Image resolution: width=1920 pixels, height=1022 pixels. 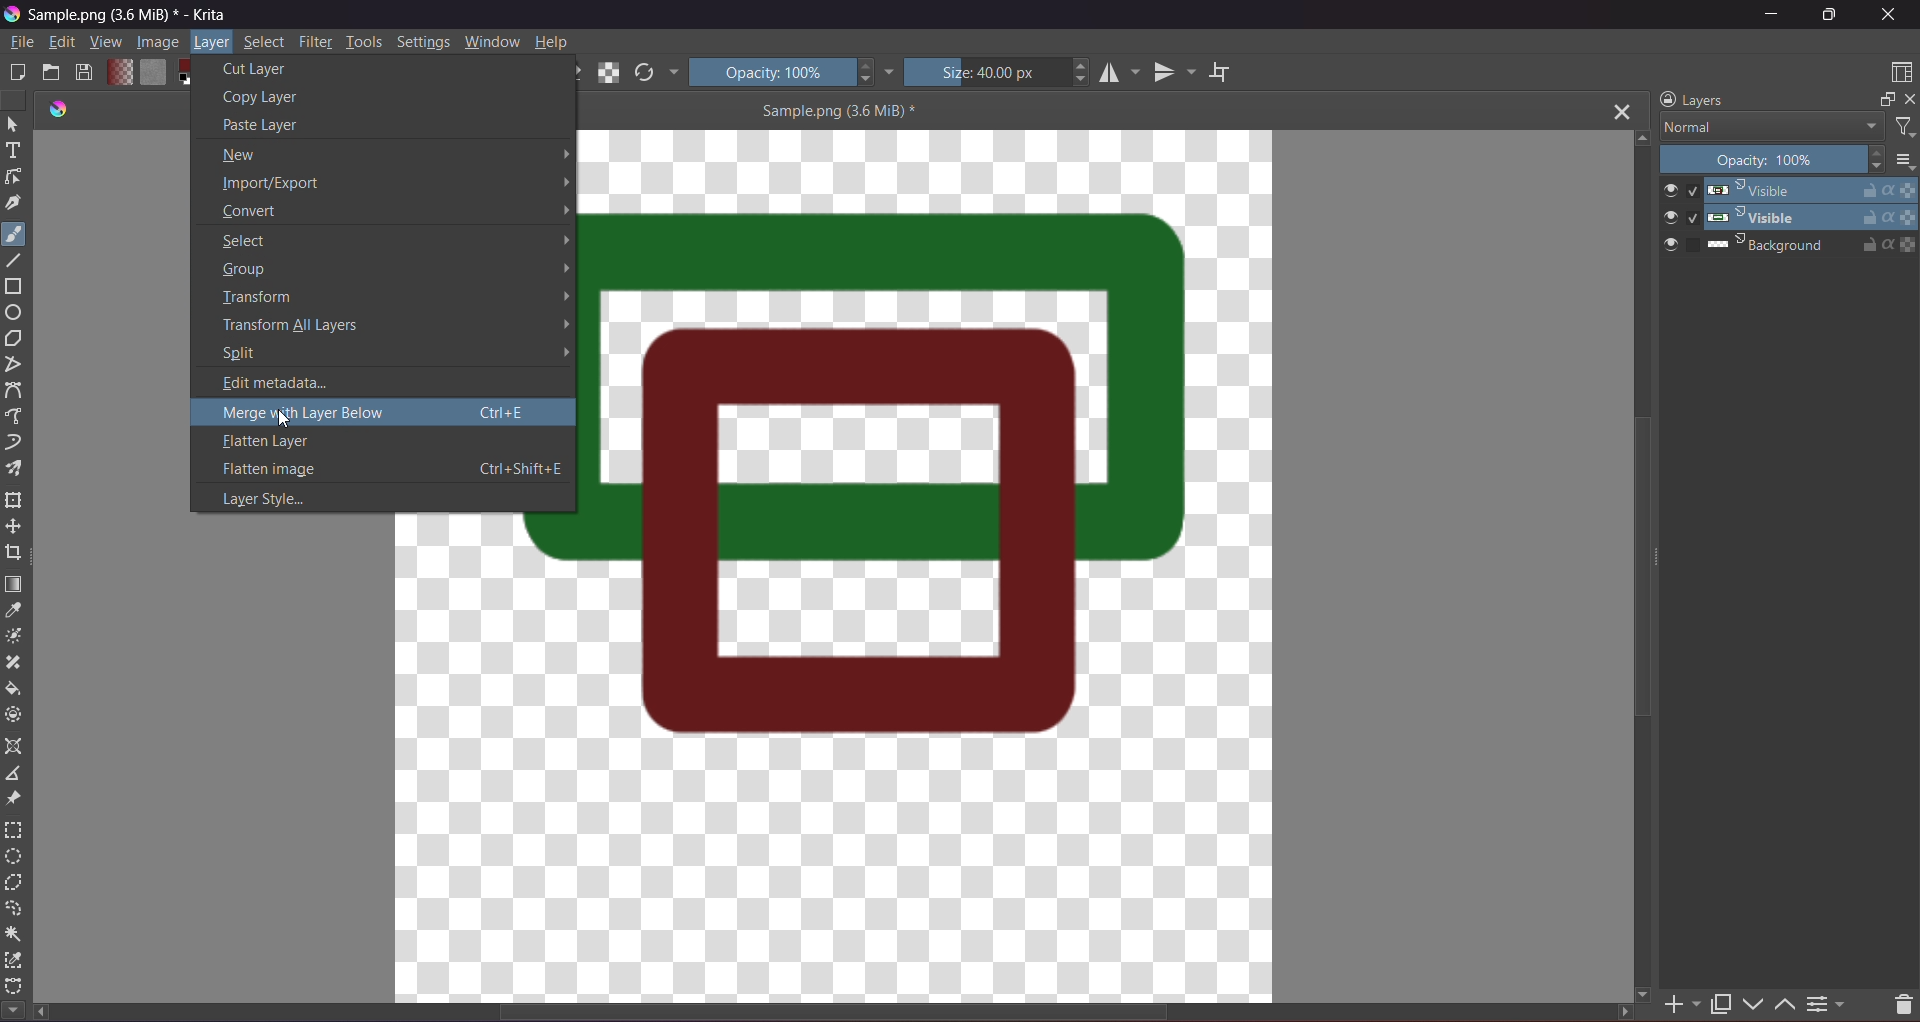 What do you see at coordinates (14, 554) in the screenshot?
I see `Crop` at bounding box center [14, 554].